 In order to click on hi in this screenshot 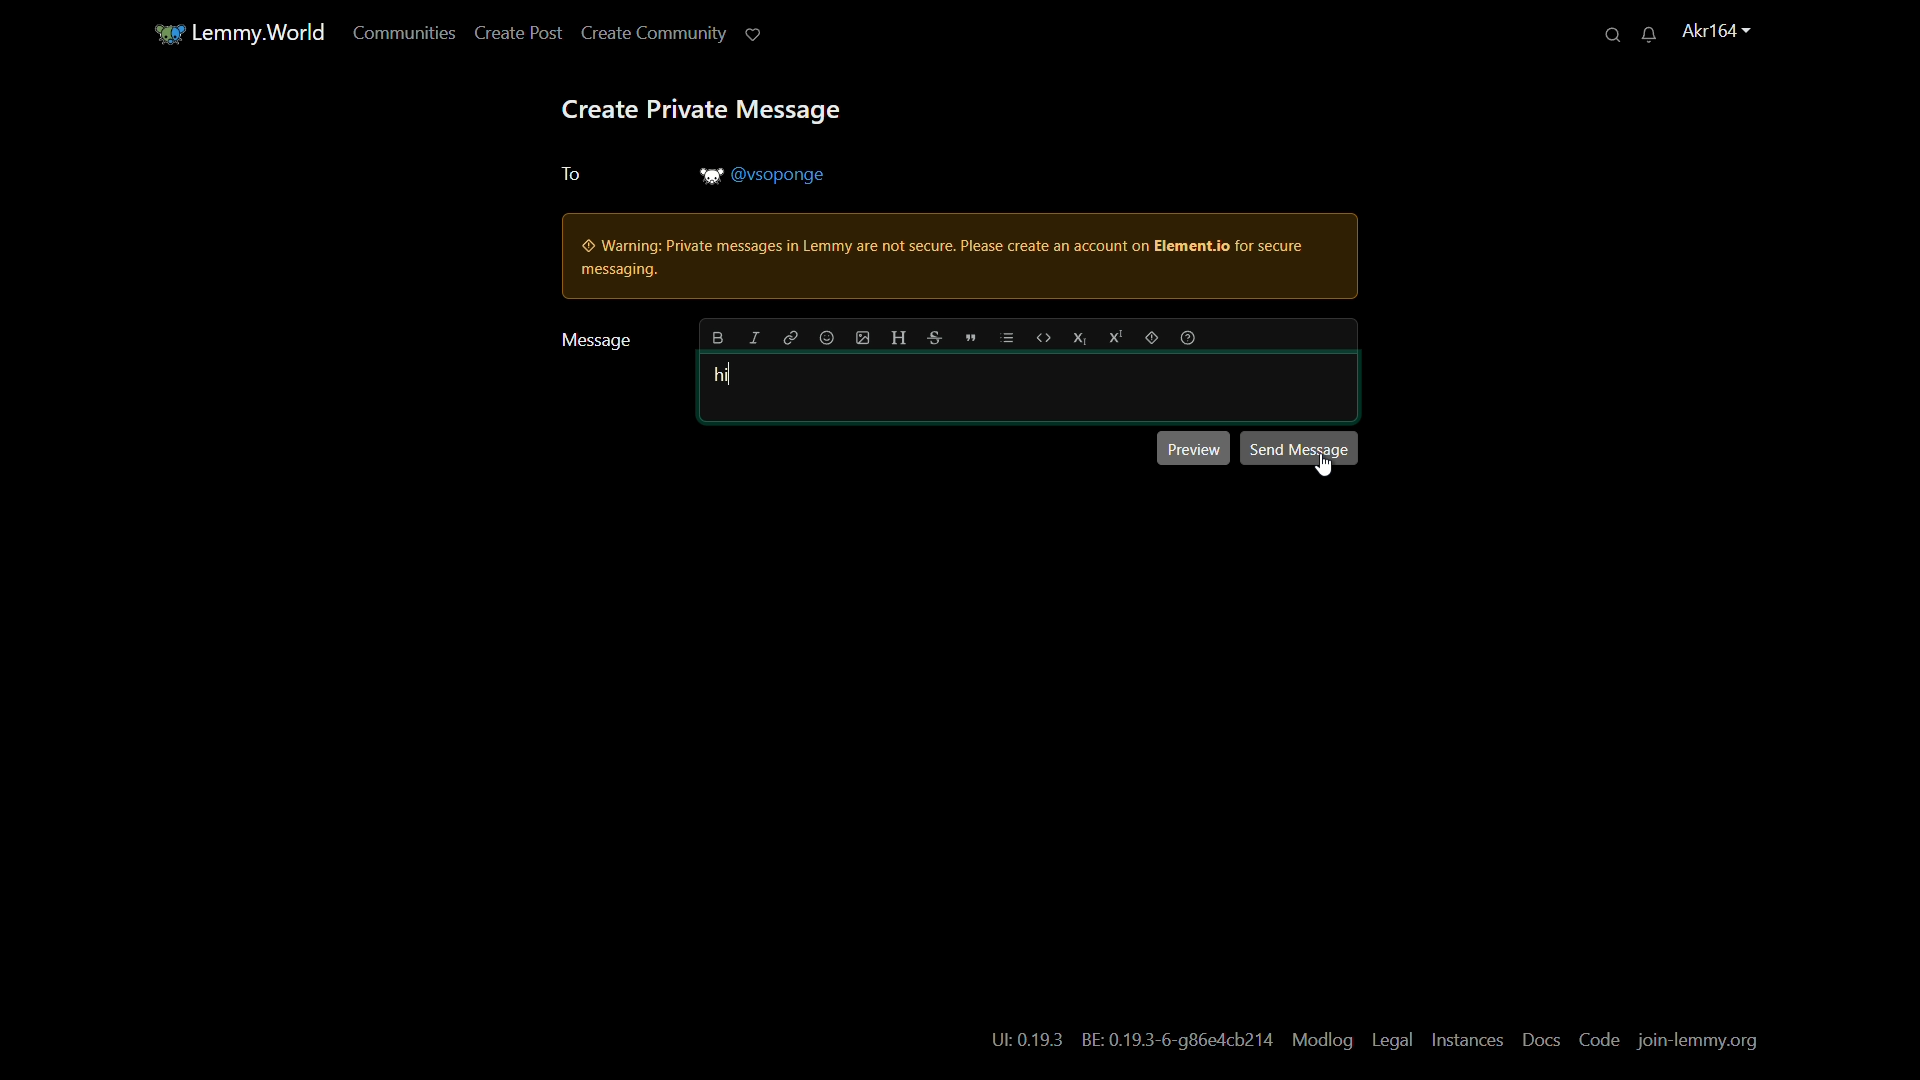, I will do `click(723, 376)`.